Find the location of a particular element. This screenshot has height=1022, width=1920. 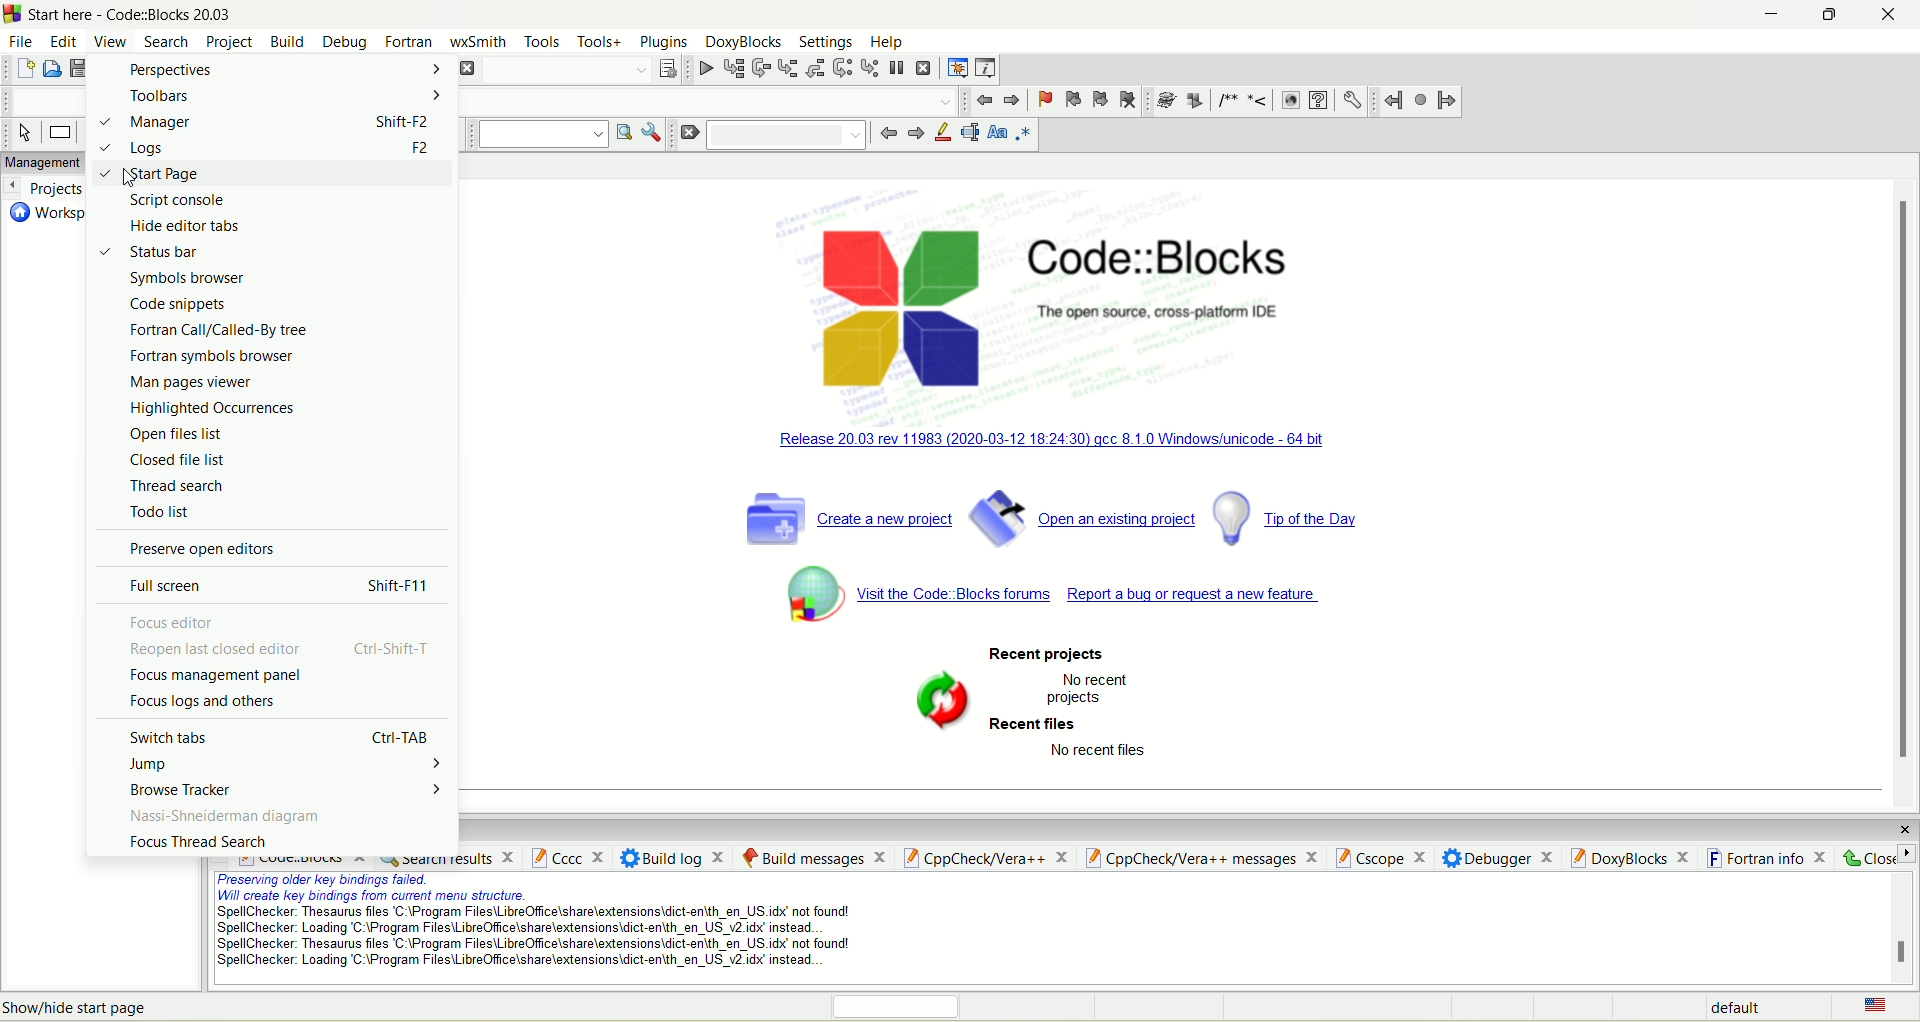

switch tabs is located at coordinates (280, 735).